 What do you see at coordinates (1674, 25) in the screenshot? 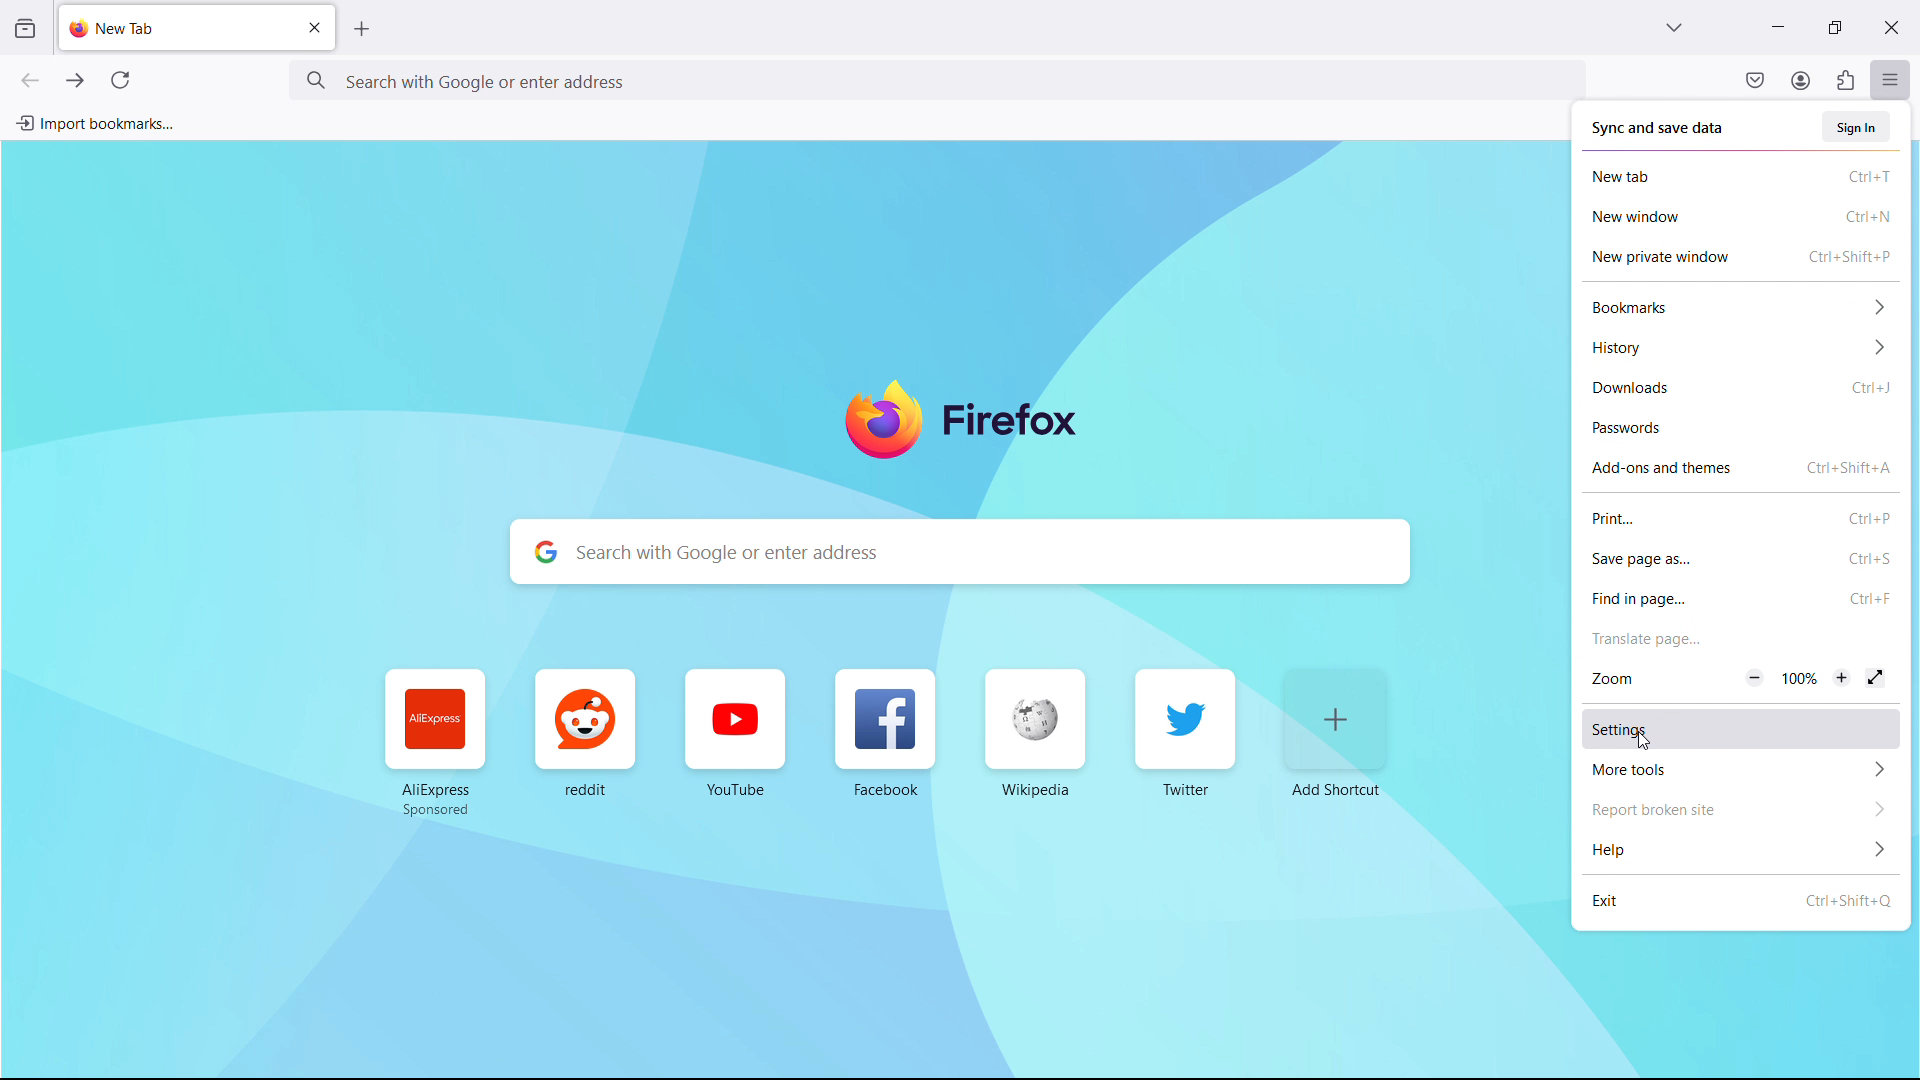
I see `list all tabs` at bounding box center [1674, 25].